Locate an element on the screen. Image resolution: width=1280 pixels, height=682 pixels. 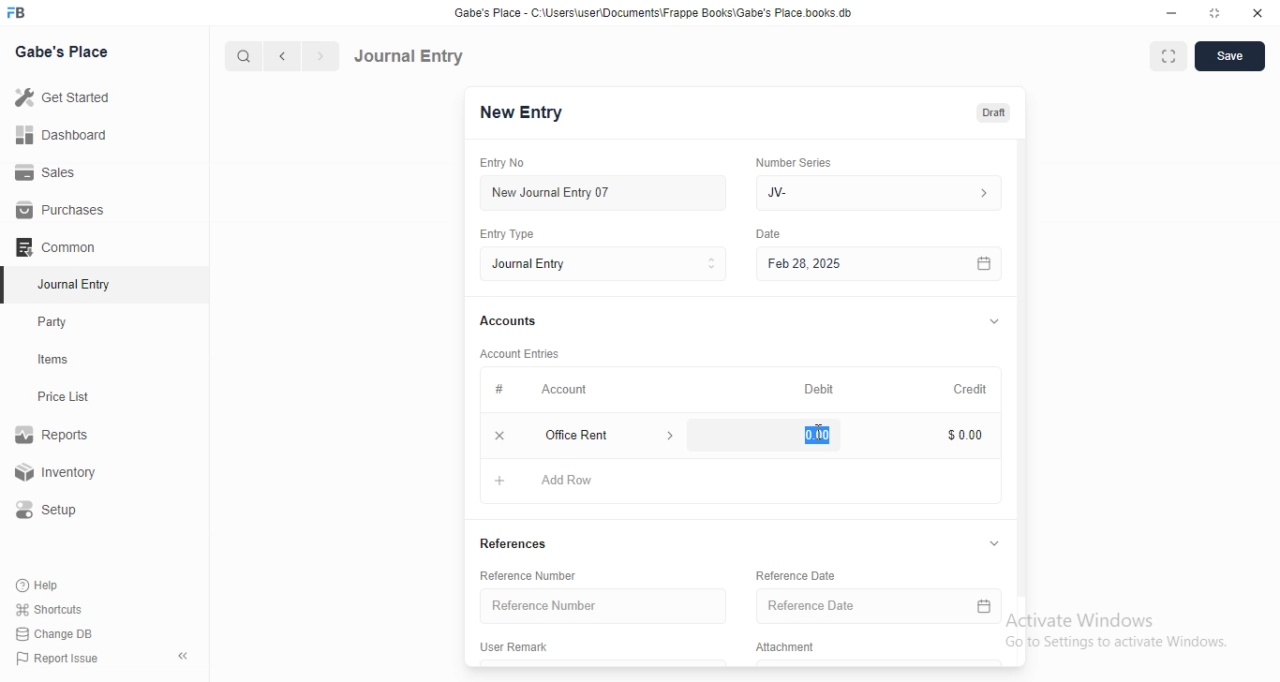
FB logo is located at coordinates (18, 13).